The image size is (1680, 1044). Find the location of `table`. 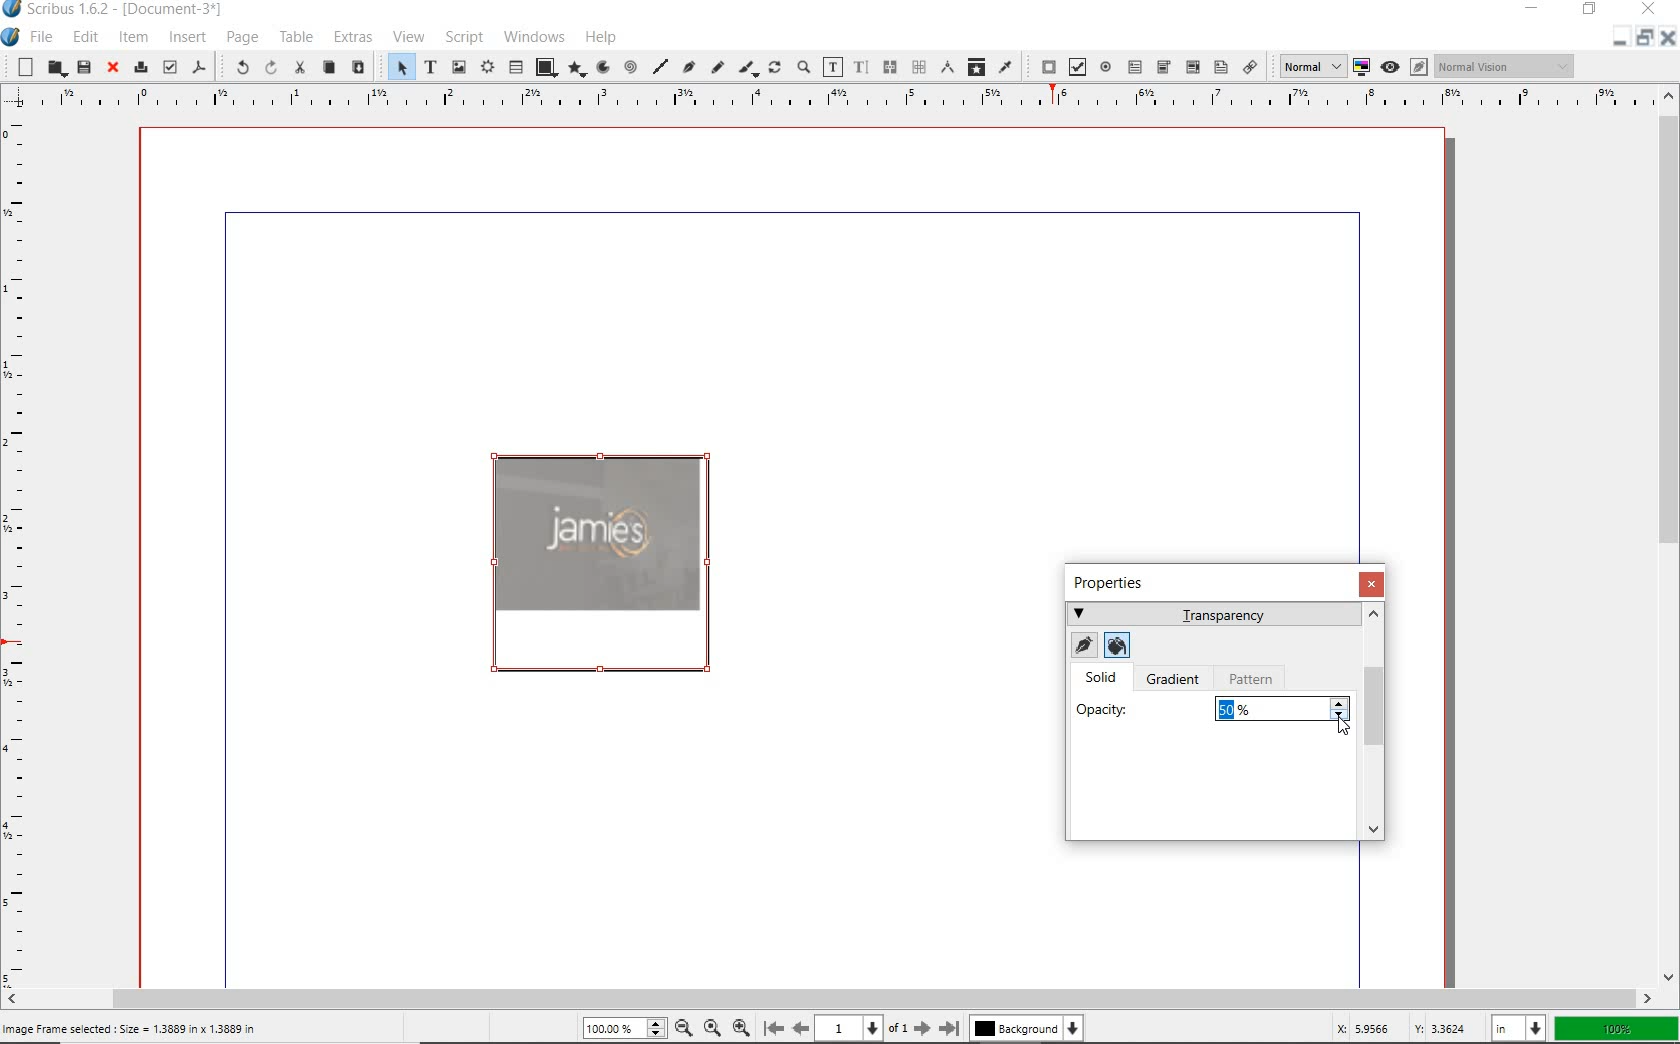

table is located at coordinates (514, 67).